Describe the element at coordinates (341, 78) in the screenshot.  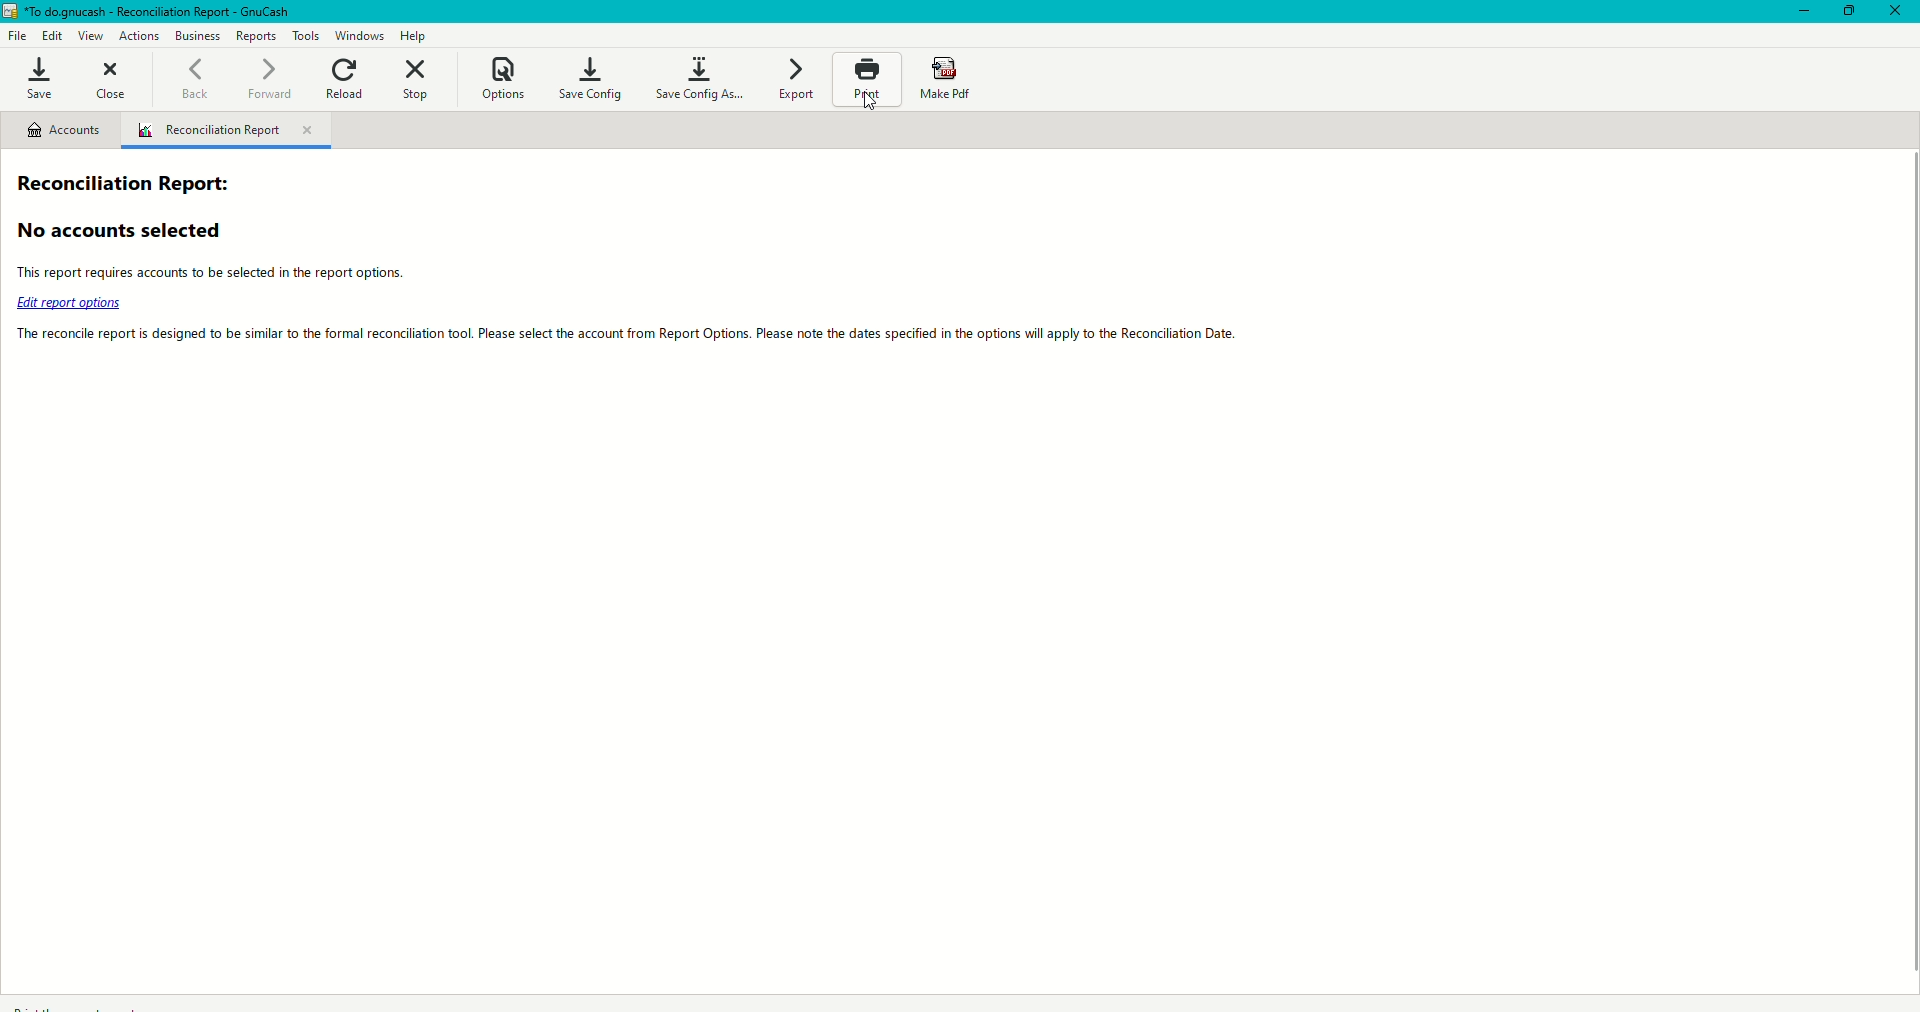
I see `Reload` at that location.